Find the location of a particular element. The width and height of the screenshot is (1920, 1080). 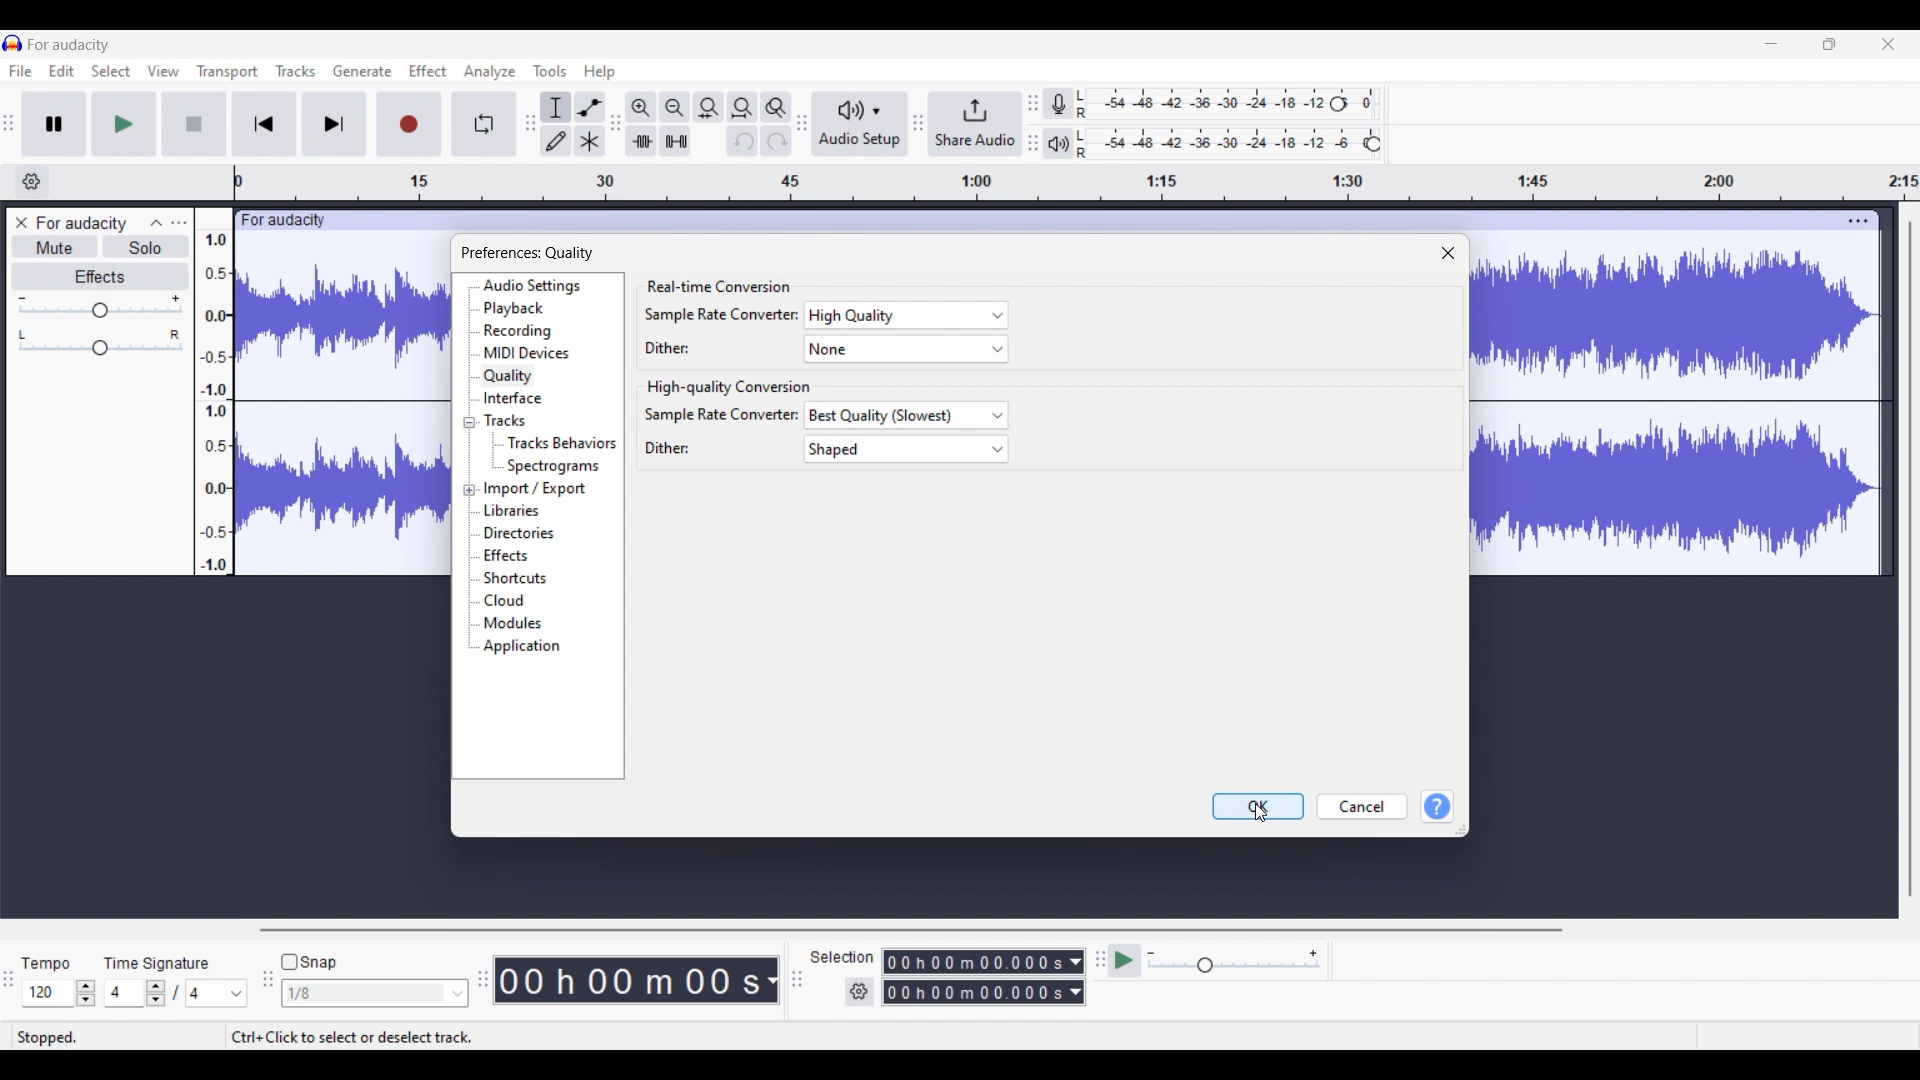

Pan to right is located at coordinates (175, 334).